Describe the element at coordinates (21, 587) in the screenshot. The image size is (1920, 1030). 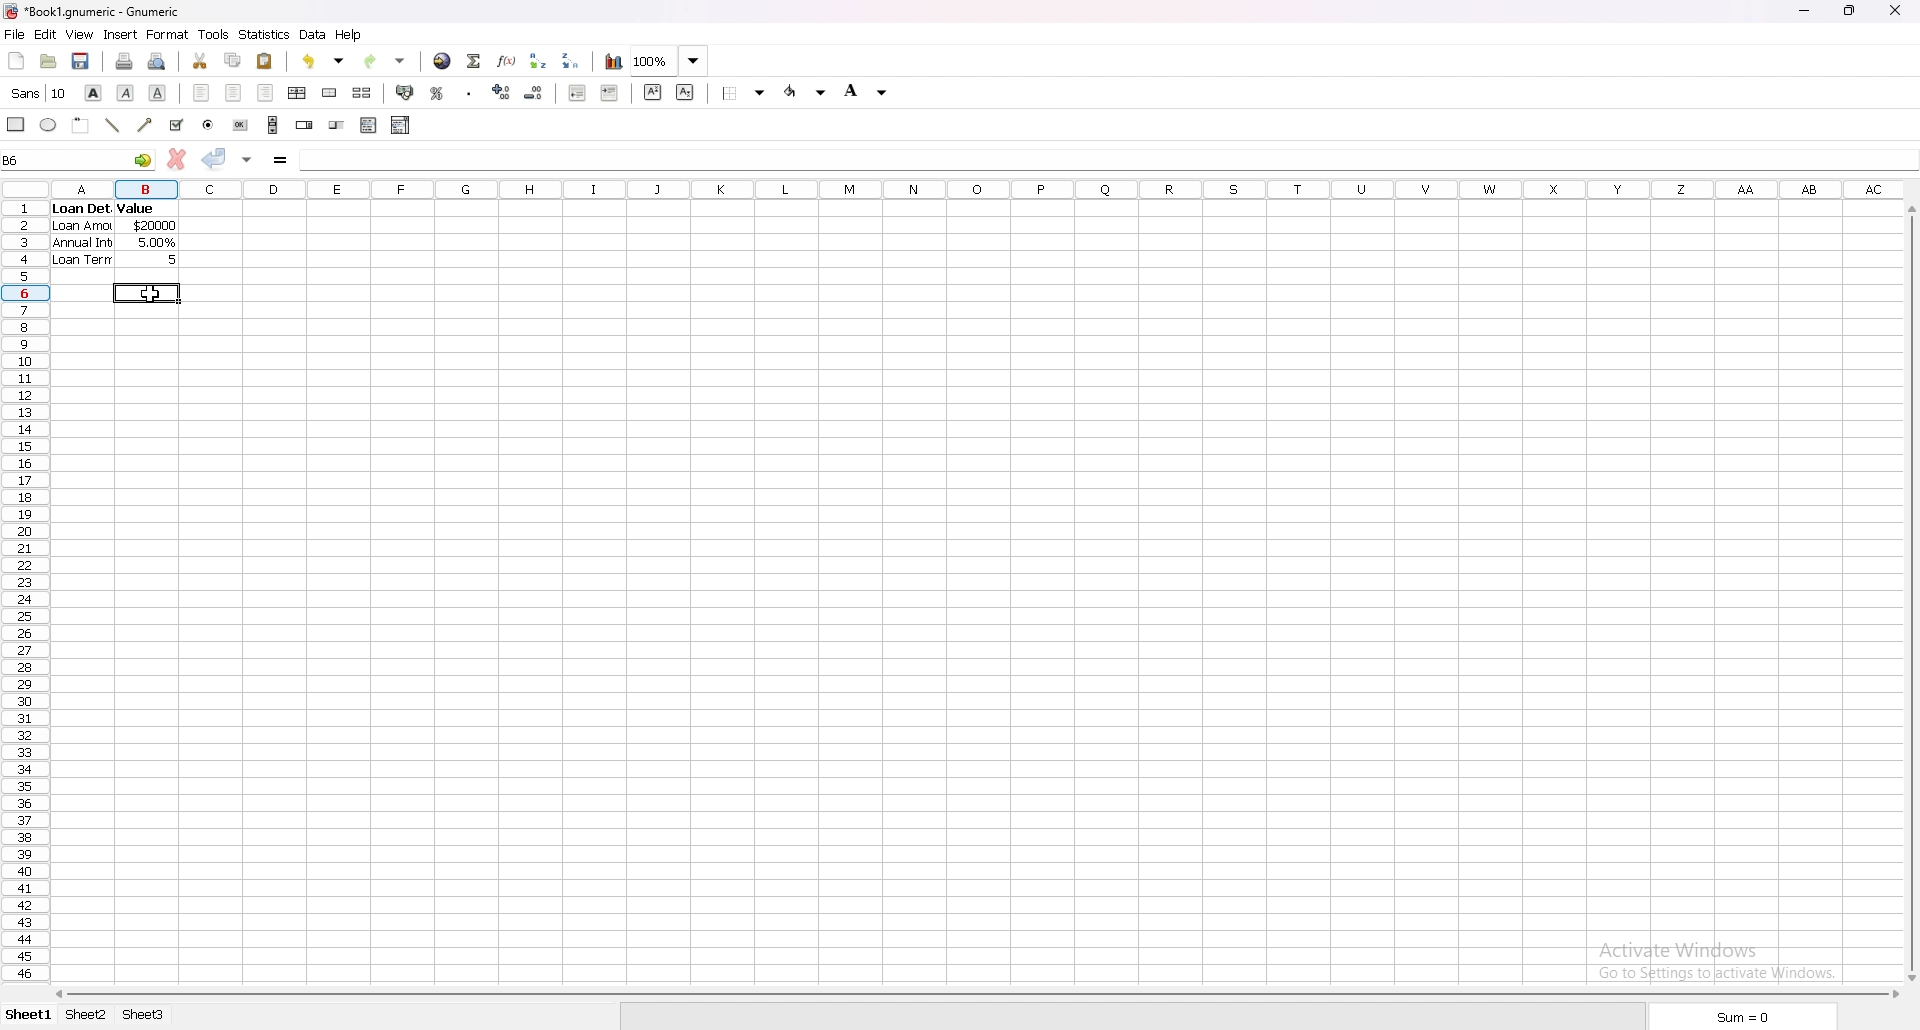
I see `row` at that location.